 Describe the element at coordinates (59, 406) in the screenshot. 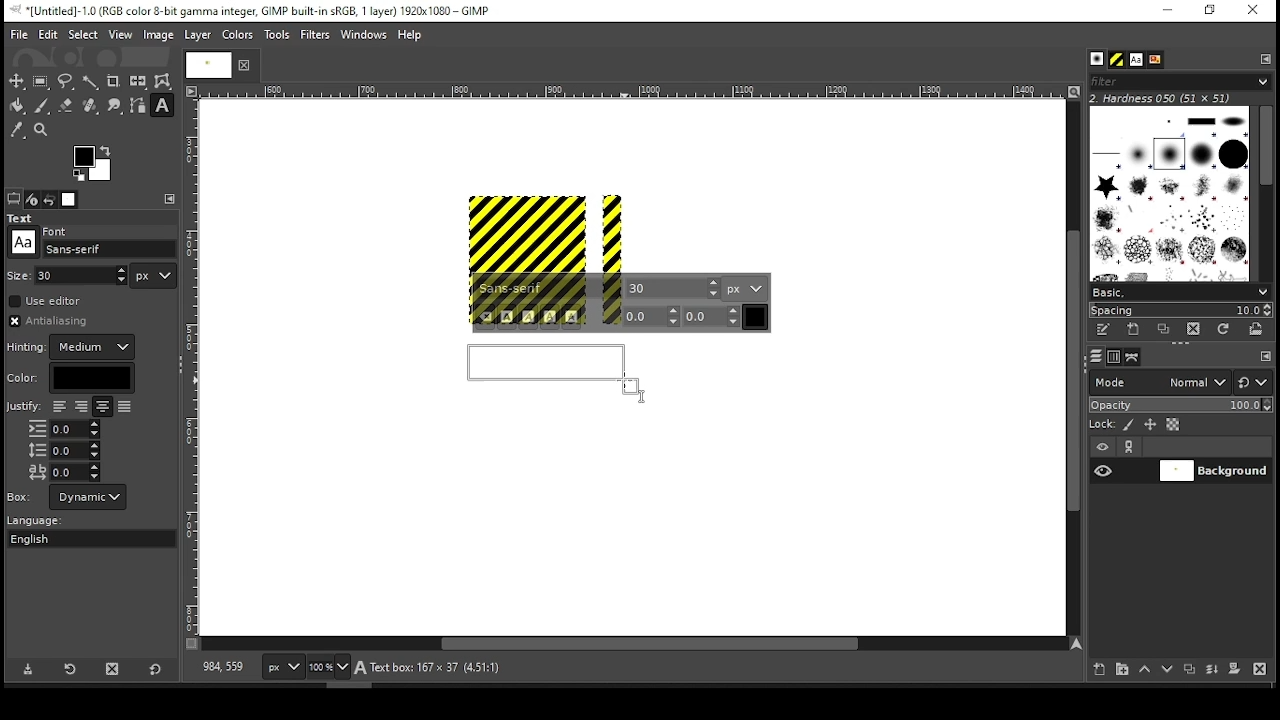

I see `justify left` at that location.